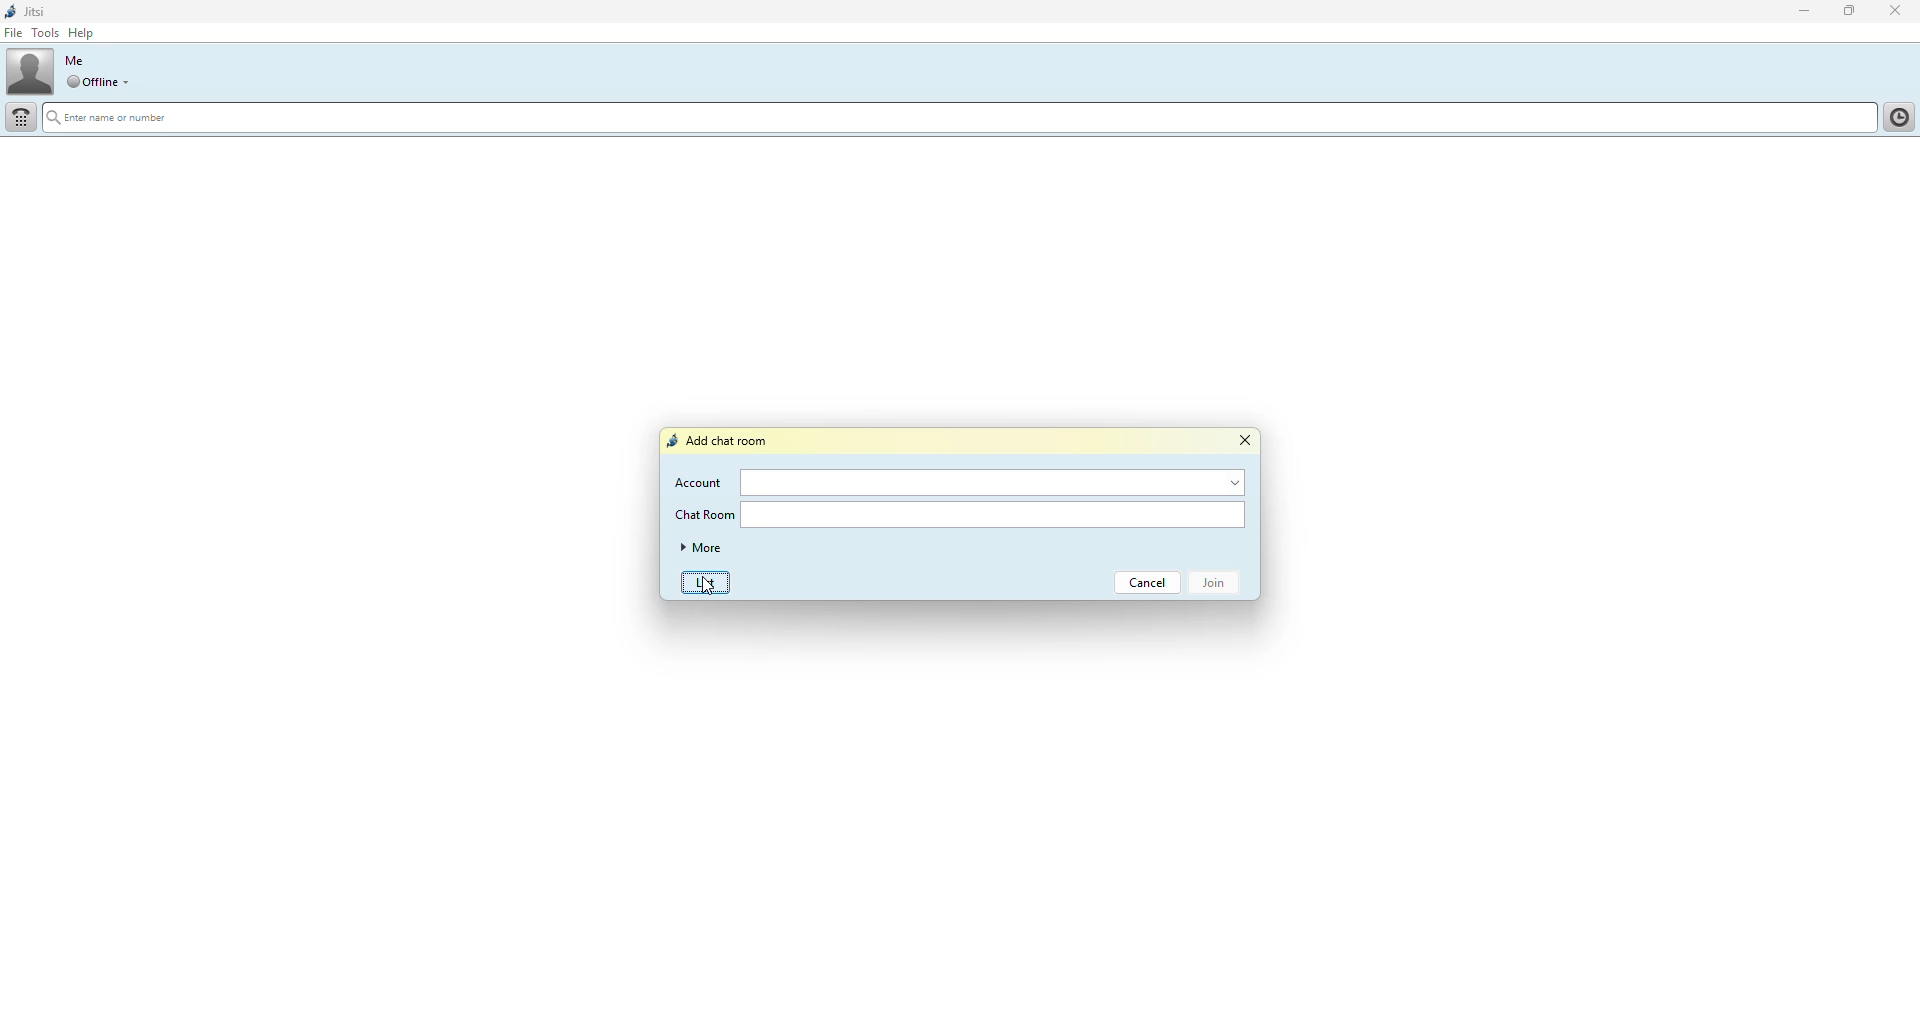 The image size is (1920, 1032). Describe the element at coordinates (81, 32) in the screenshot. I see `help` at that location.